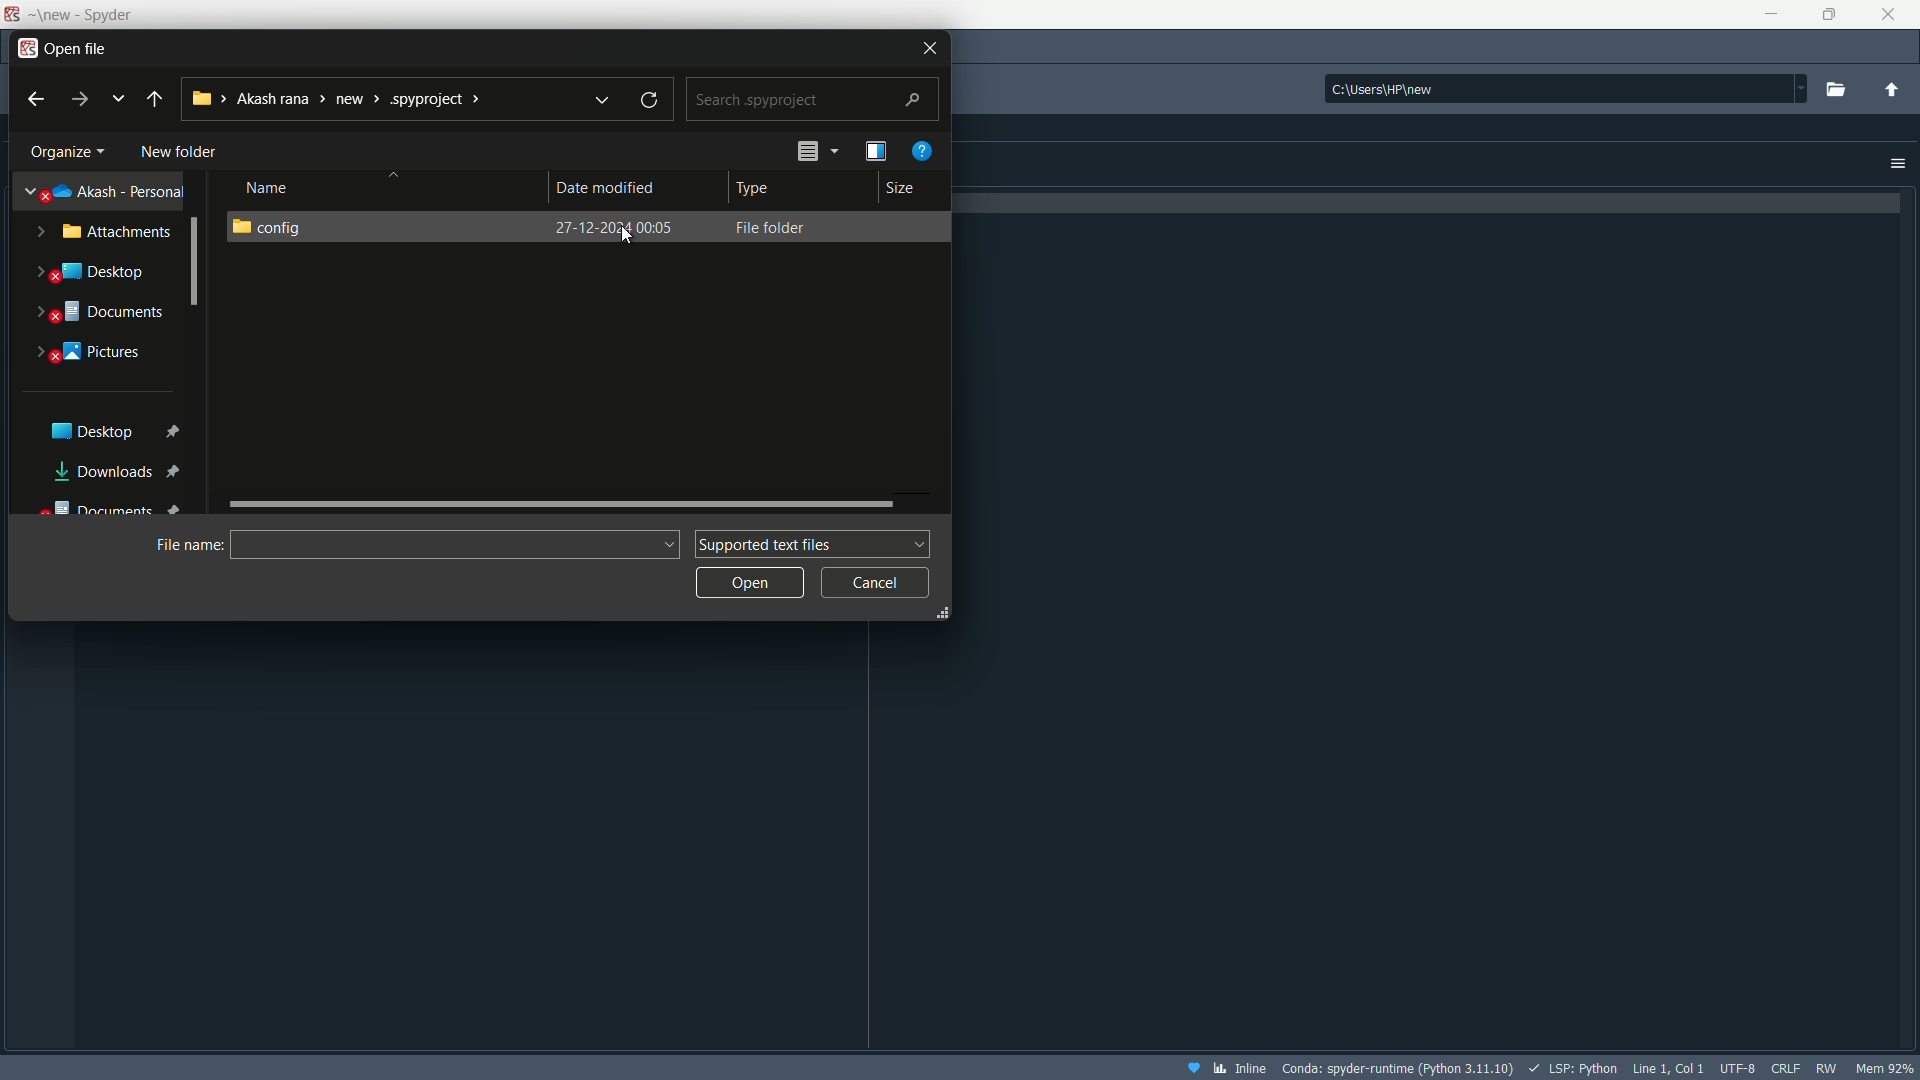 Image resolution: width=1920 pixels, height=1080 pixels. Describe the element at coordinates (1227, 1067) in the screenshot. I see `inline` at that location.